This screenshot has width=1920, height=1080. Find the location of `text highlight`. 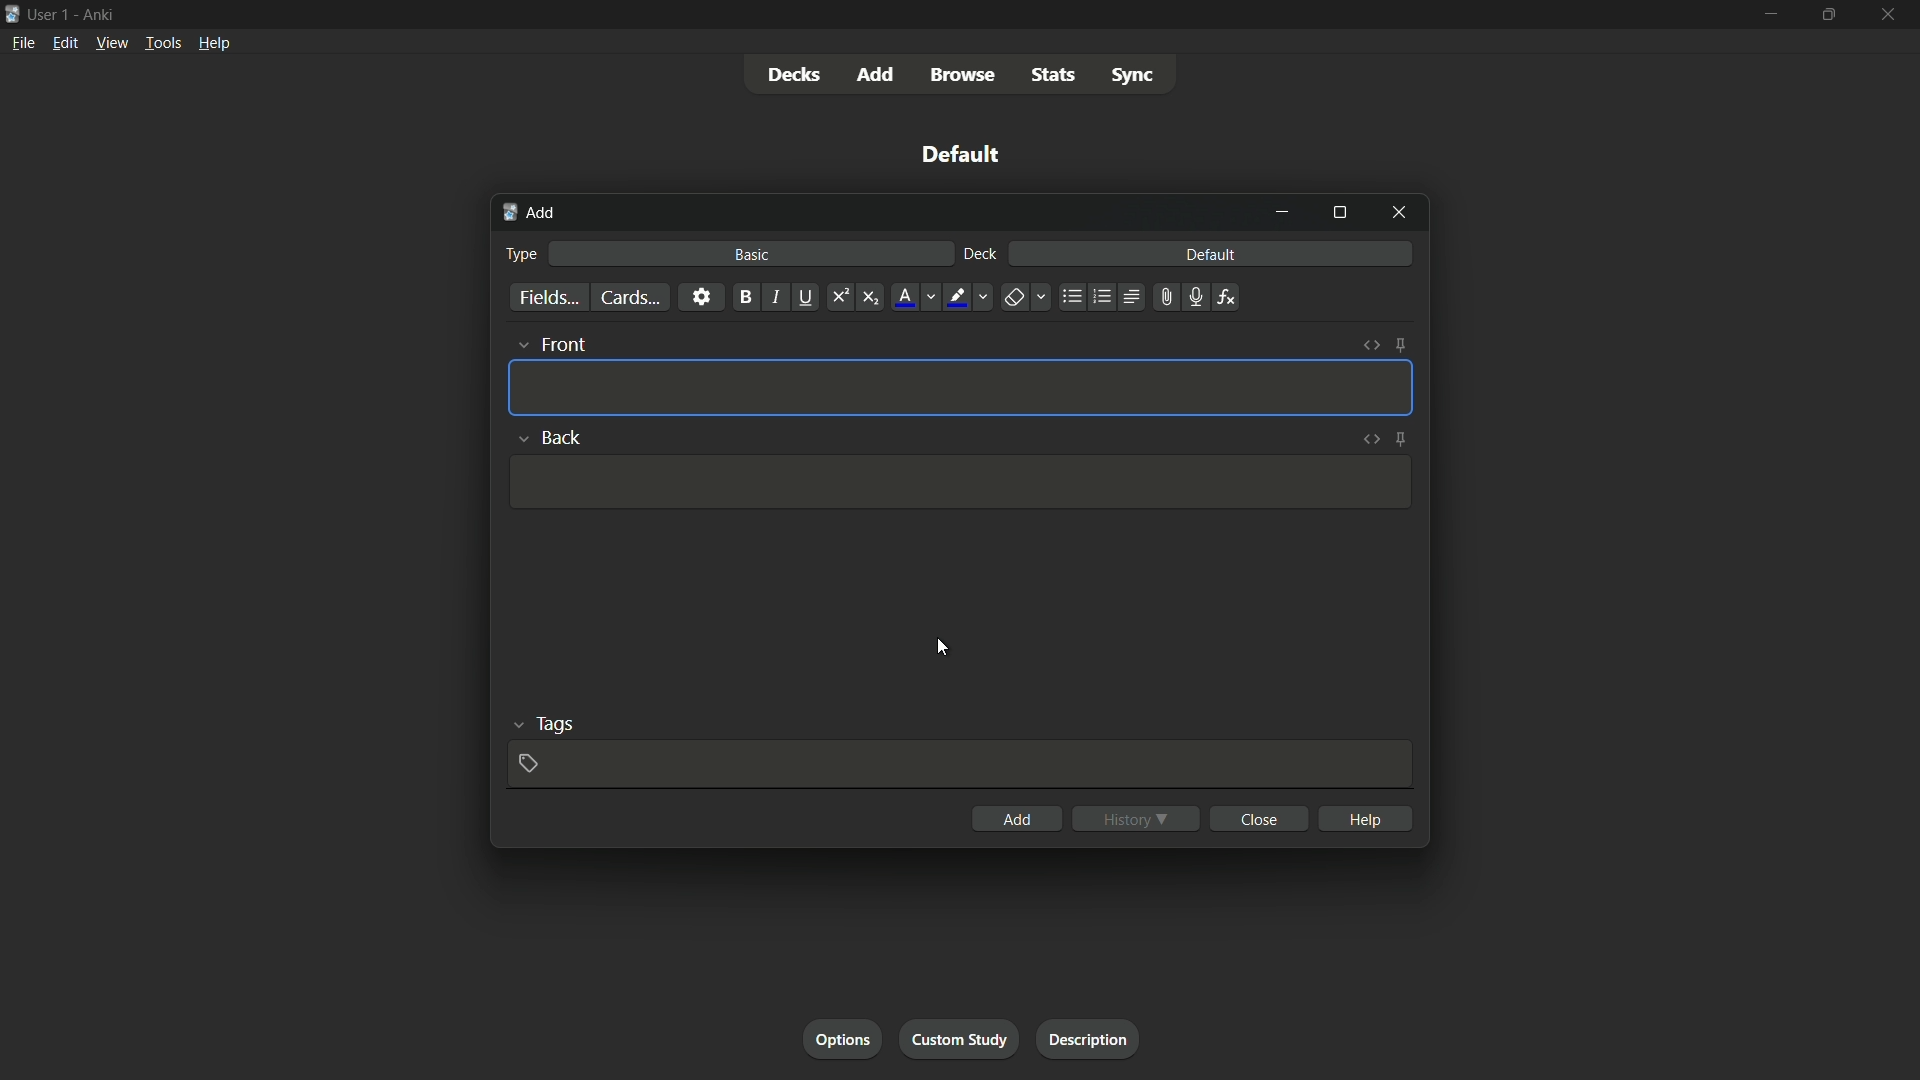

text highlight is located at coordinates (966, 297).